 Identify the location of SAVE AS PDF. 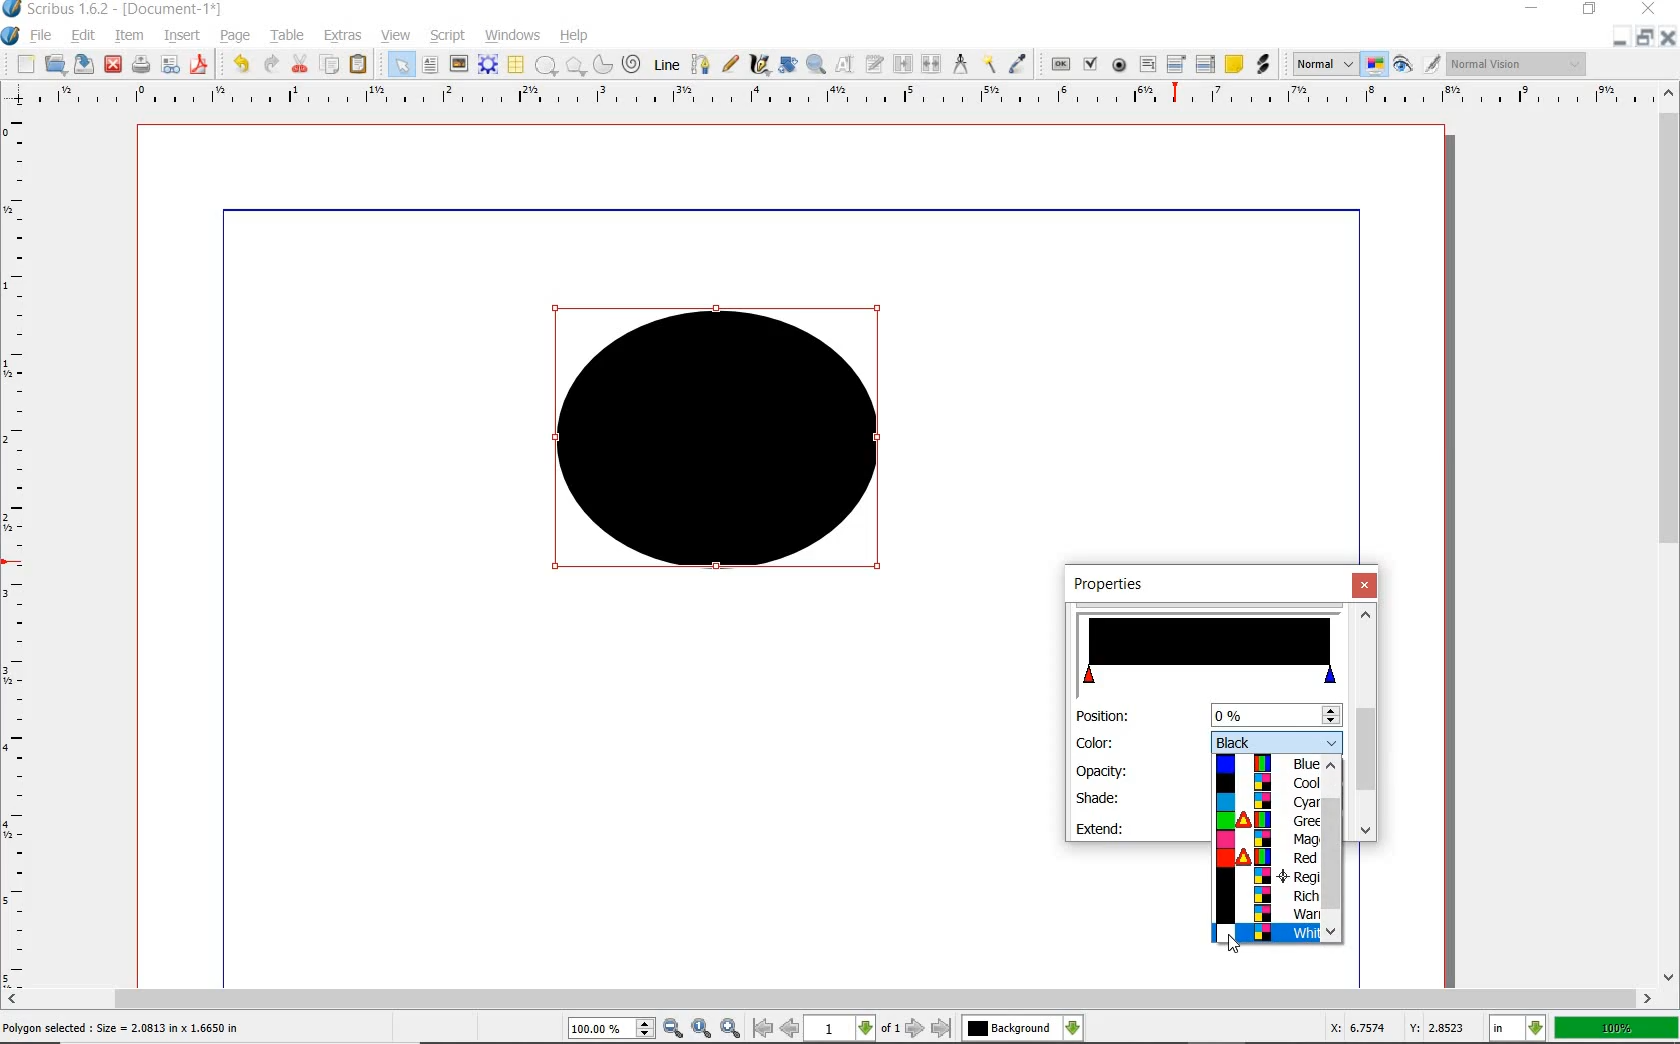
(201, 66).